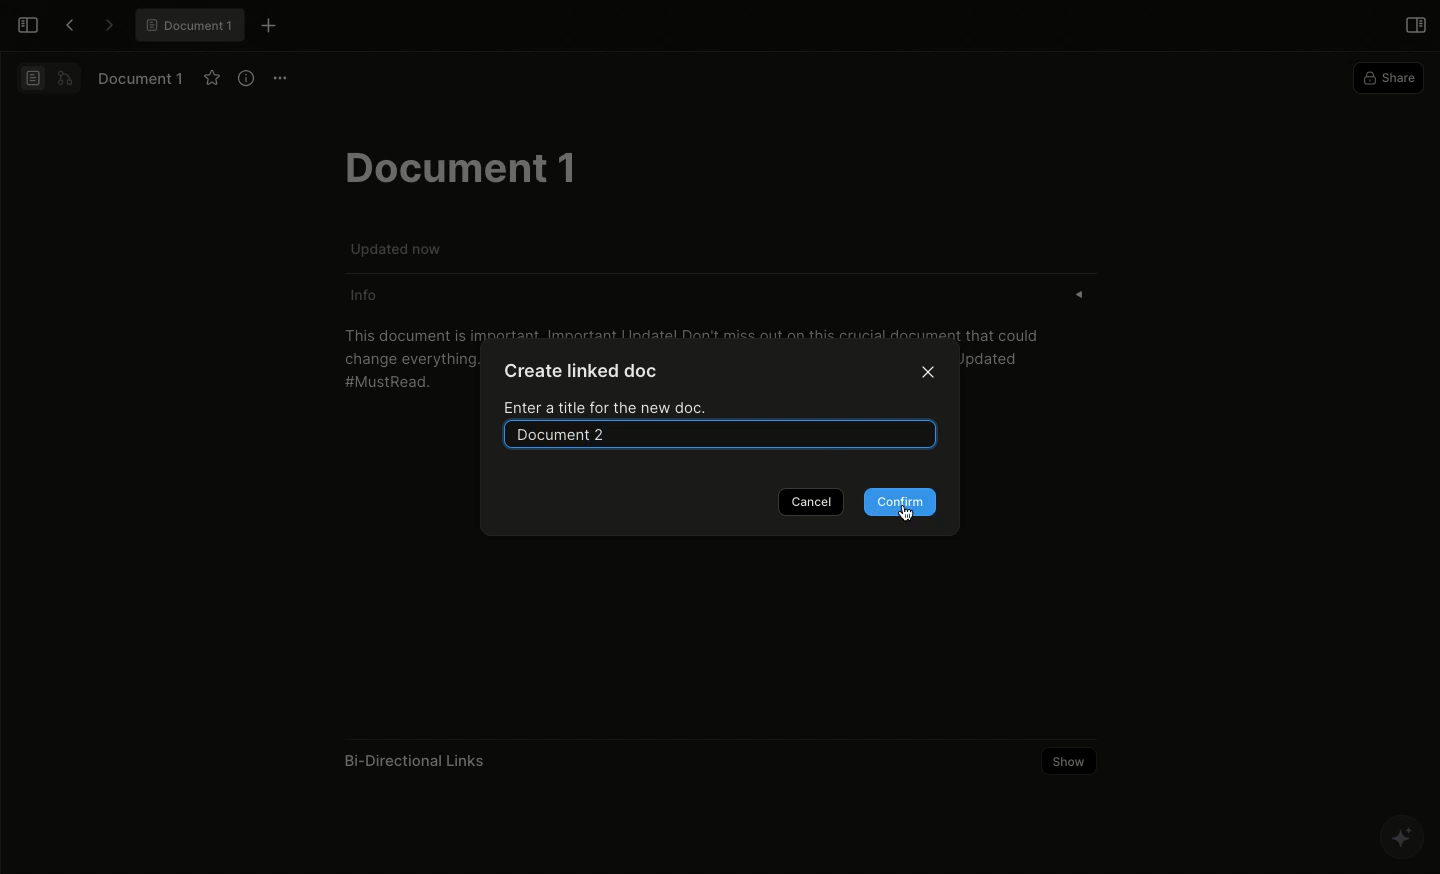 This screenshot has width=1440, height=874. What do you see at coordinates (609, 406) in the screenshot?
I see `Enter a title for the new doc` at bounding box center [609, 406].